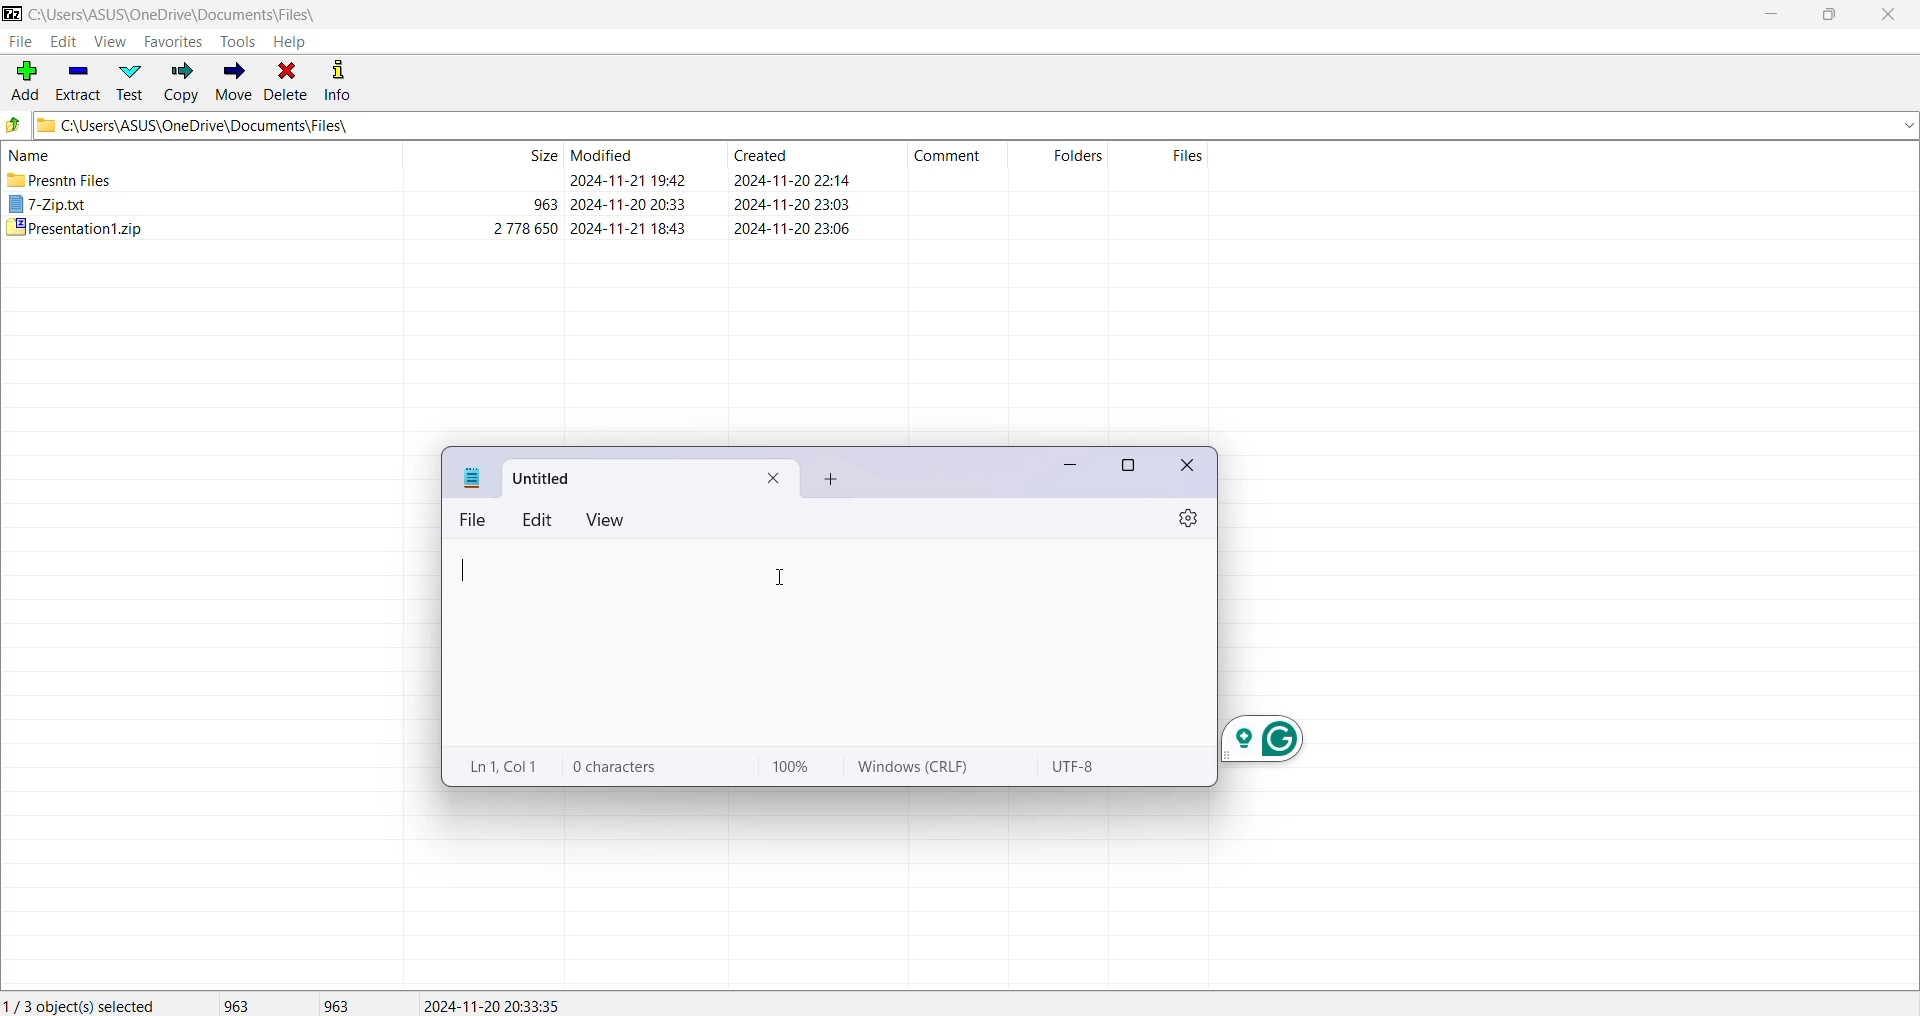 The image size is (1920, 1016). I want to click on Help, so click(290, 41).